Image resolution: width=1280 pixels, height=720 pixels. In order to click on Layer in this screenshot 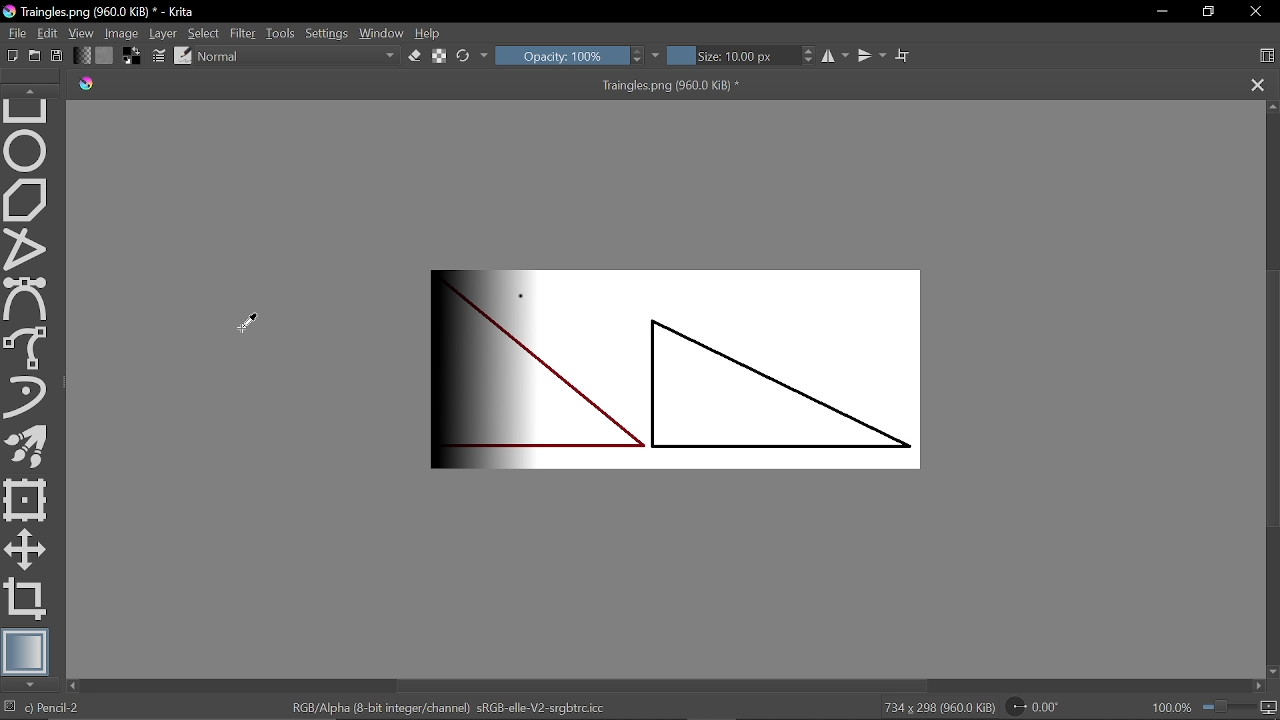, I will do `click(162, 32)`.